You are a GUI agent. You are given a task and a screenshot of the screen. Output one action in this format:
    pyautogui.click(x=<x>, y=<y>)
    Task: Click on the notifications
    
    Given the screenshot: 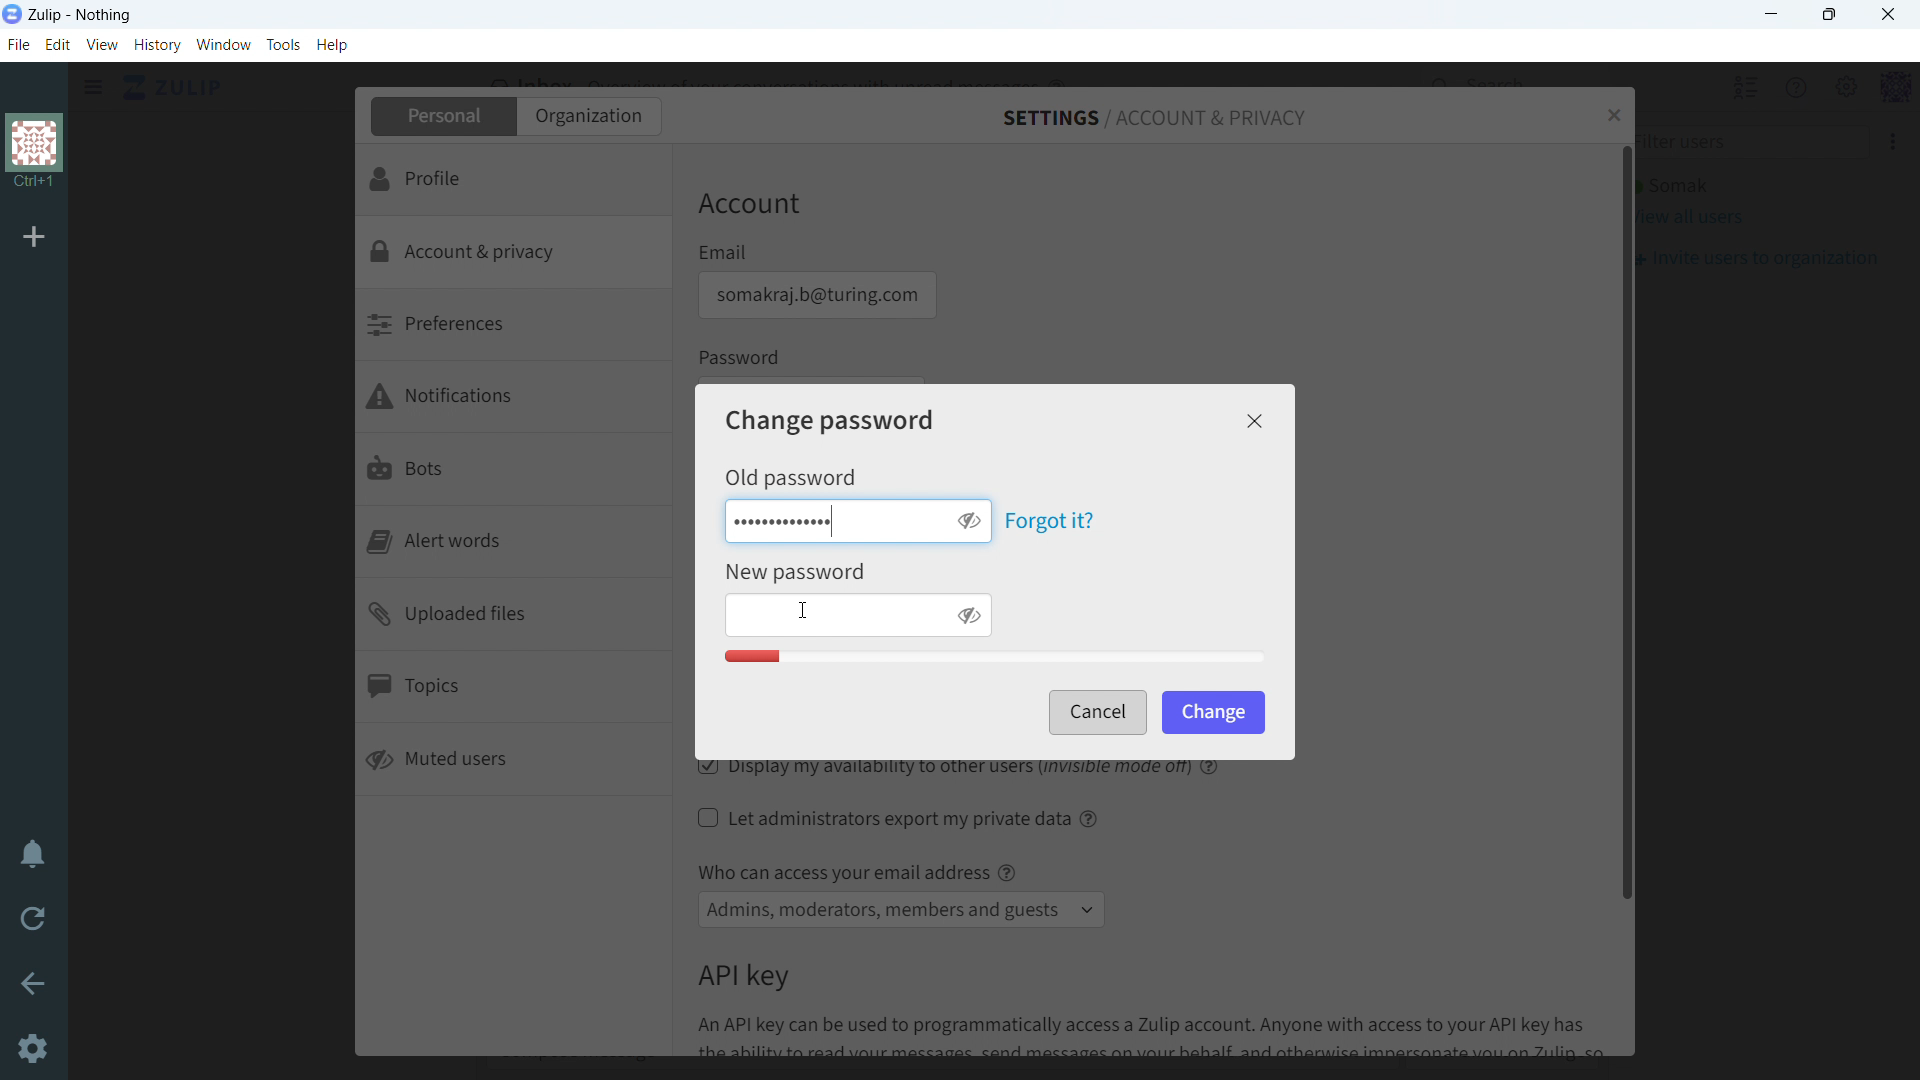 What is the action you would take?
    pyautogui.click(x=515, y=400)
    